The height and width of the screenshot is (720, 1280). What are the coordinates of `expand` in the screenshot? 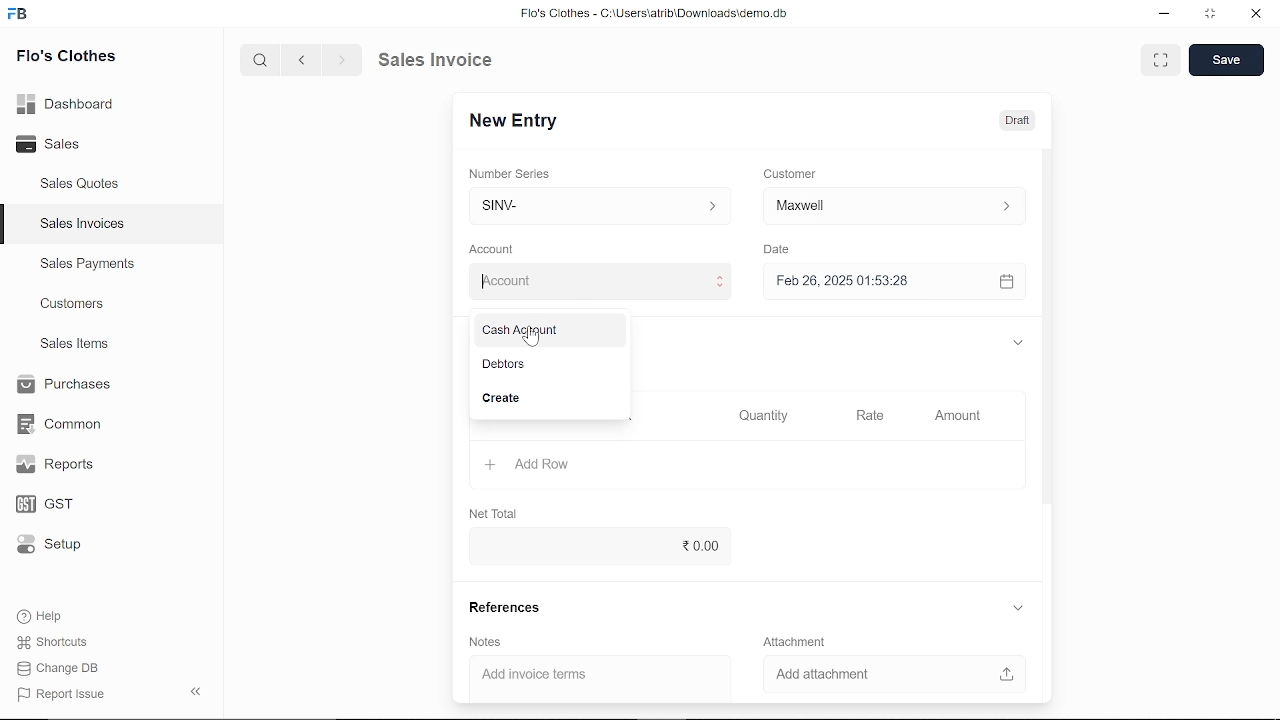 It's located at (1019, 609).